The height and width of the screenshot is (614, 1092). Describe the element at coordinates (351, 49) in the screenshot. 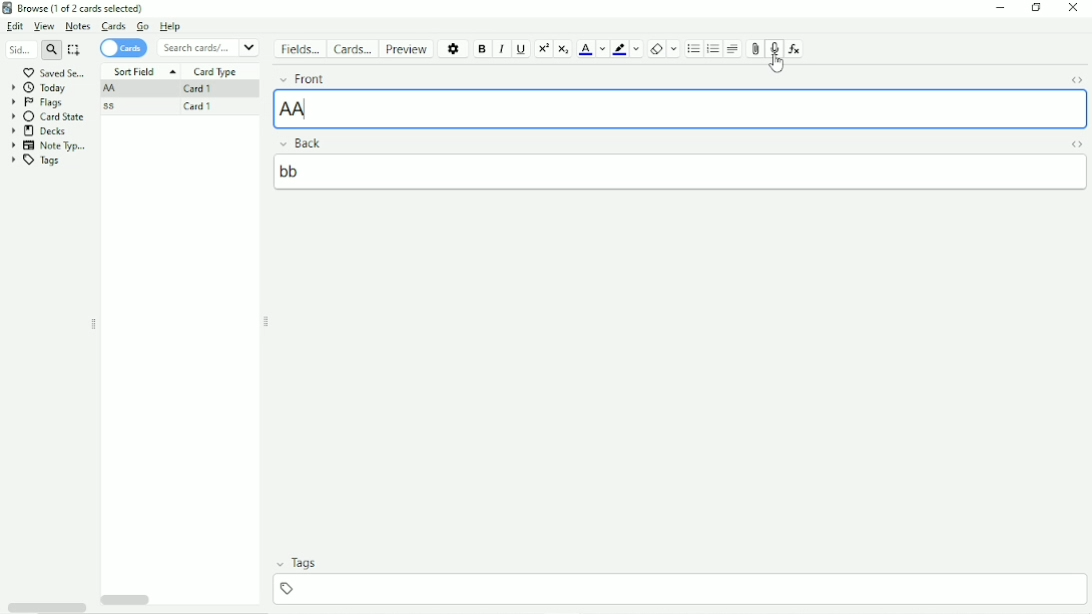

I see `Cards` at that location.